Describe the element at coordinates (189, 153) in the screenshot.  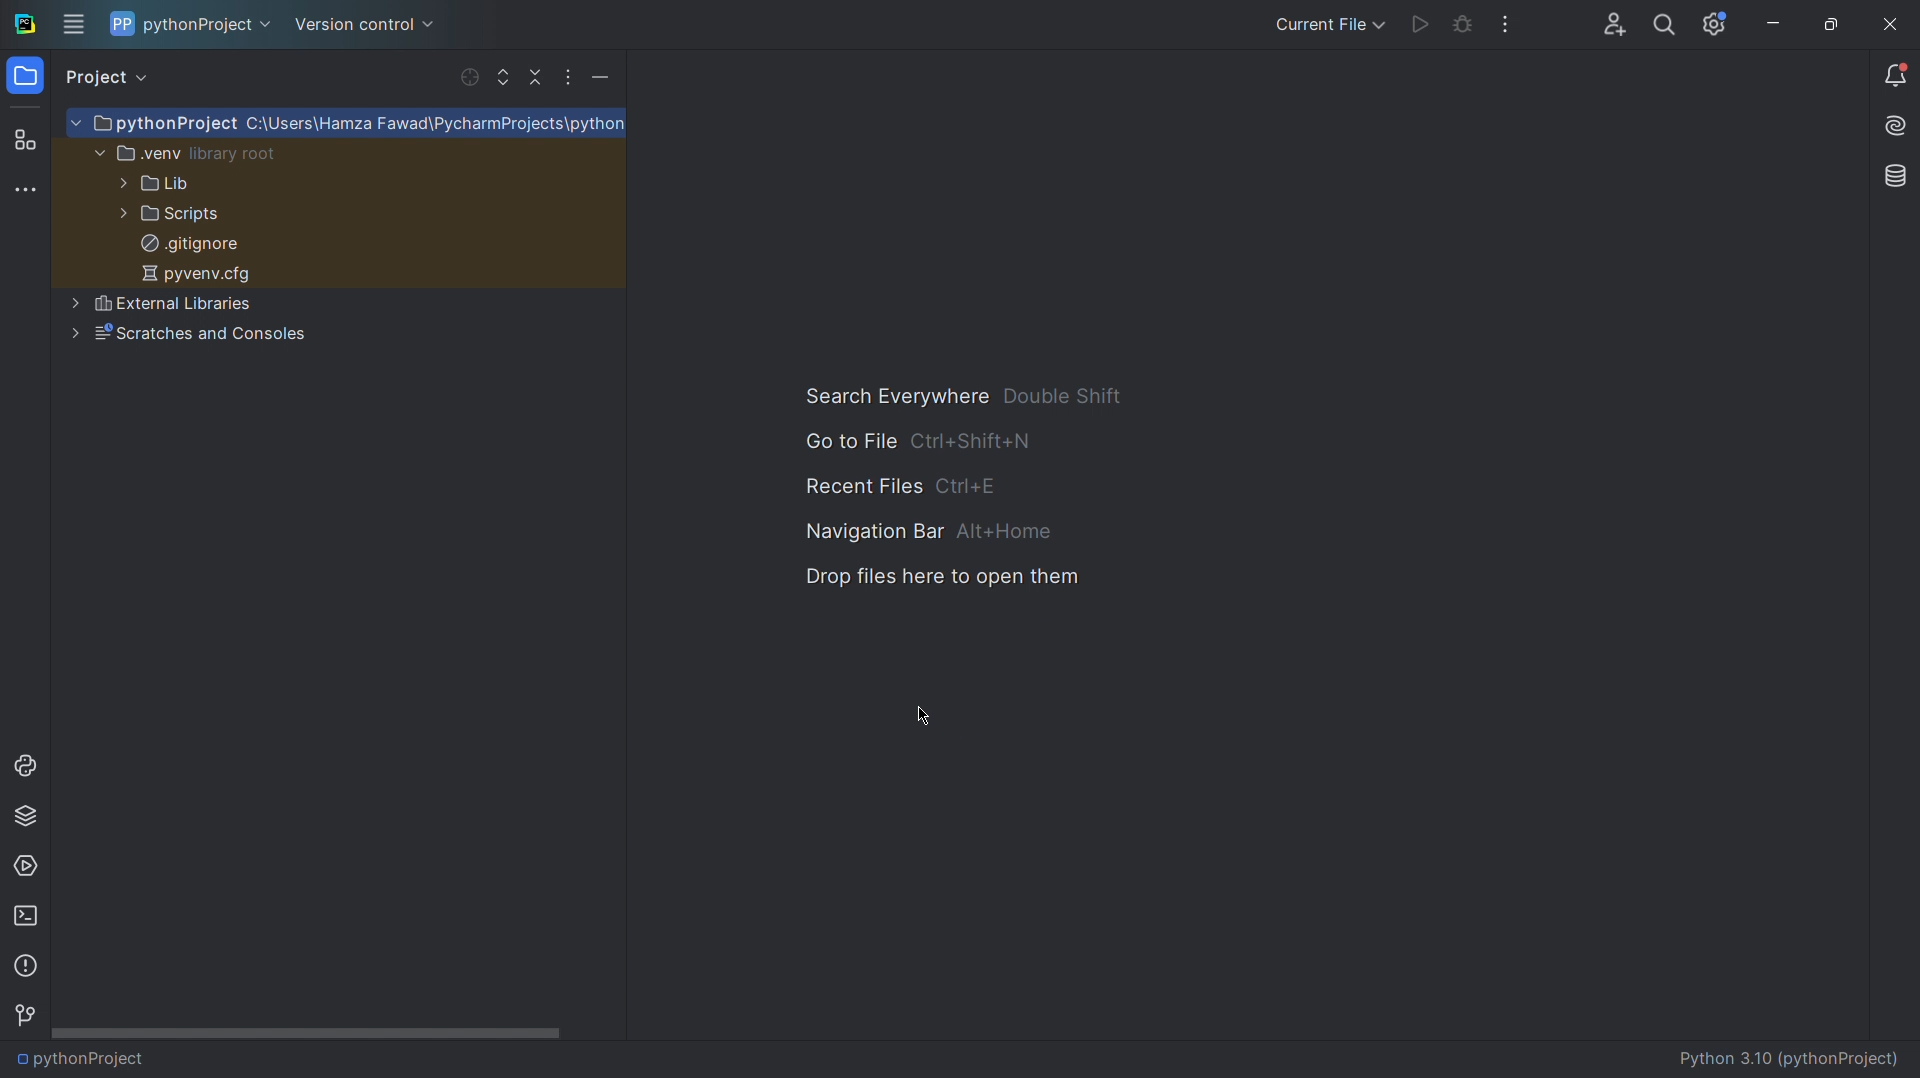
I see `venv library root` at that location.